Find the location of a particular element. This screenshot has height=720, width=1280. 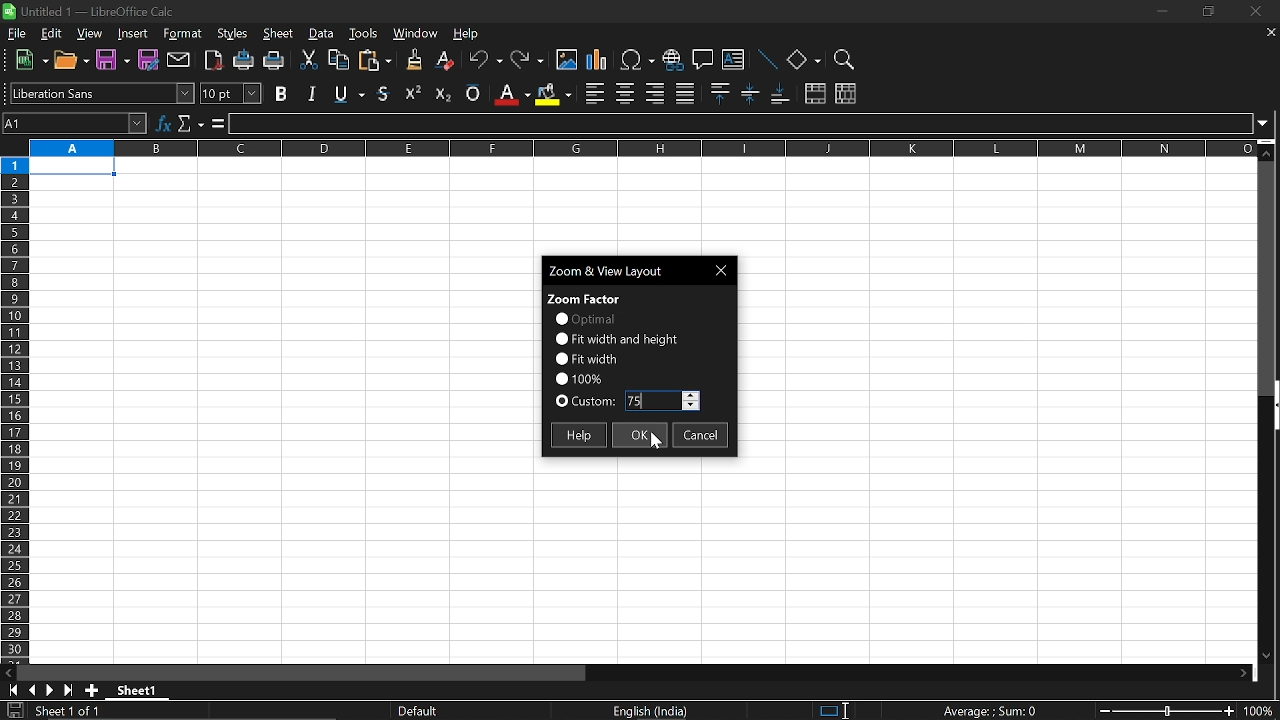

align top is located at coordinates (718, 93).